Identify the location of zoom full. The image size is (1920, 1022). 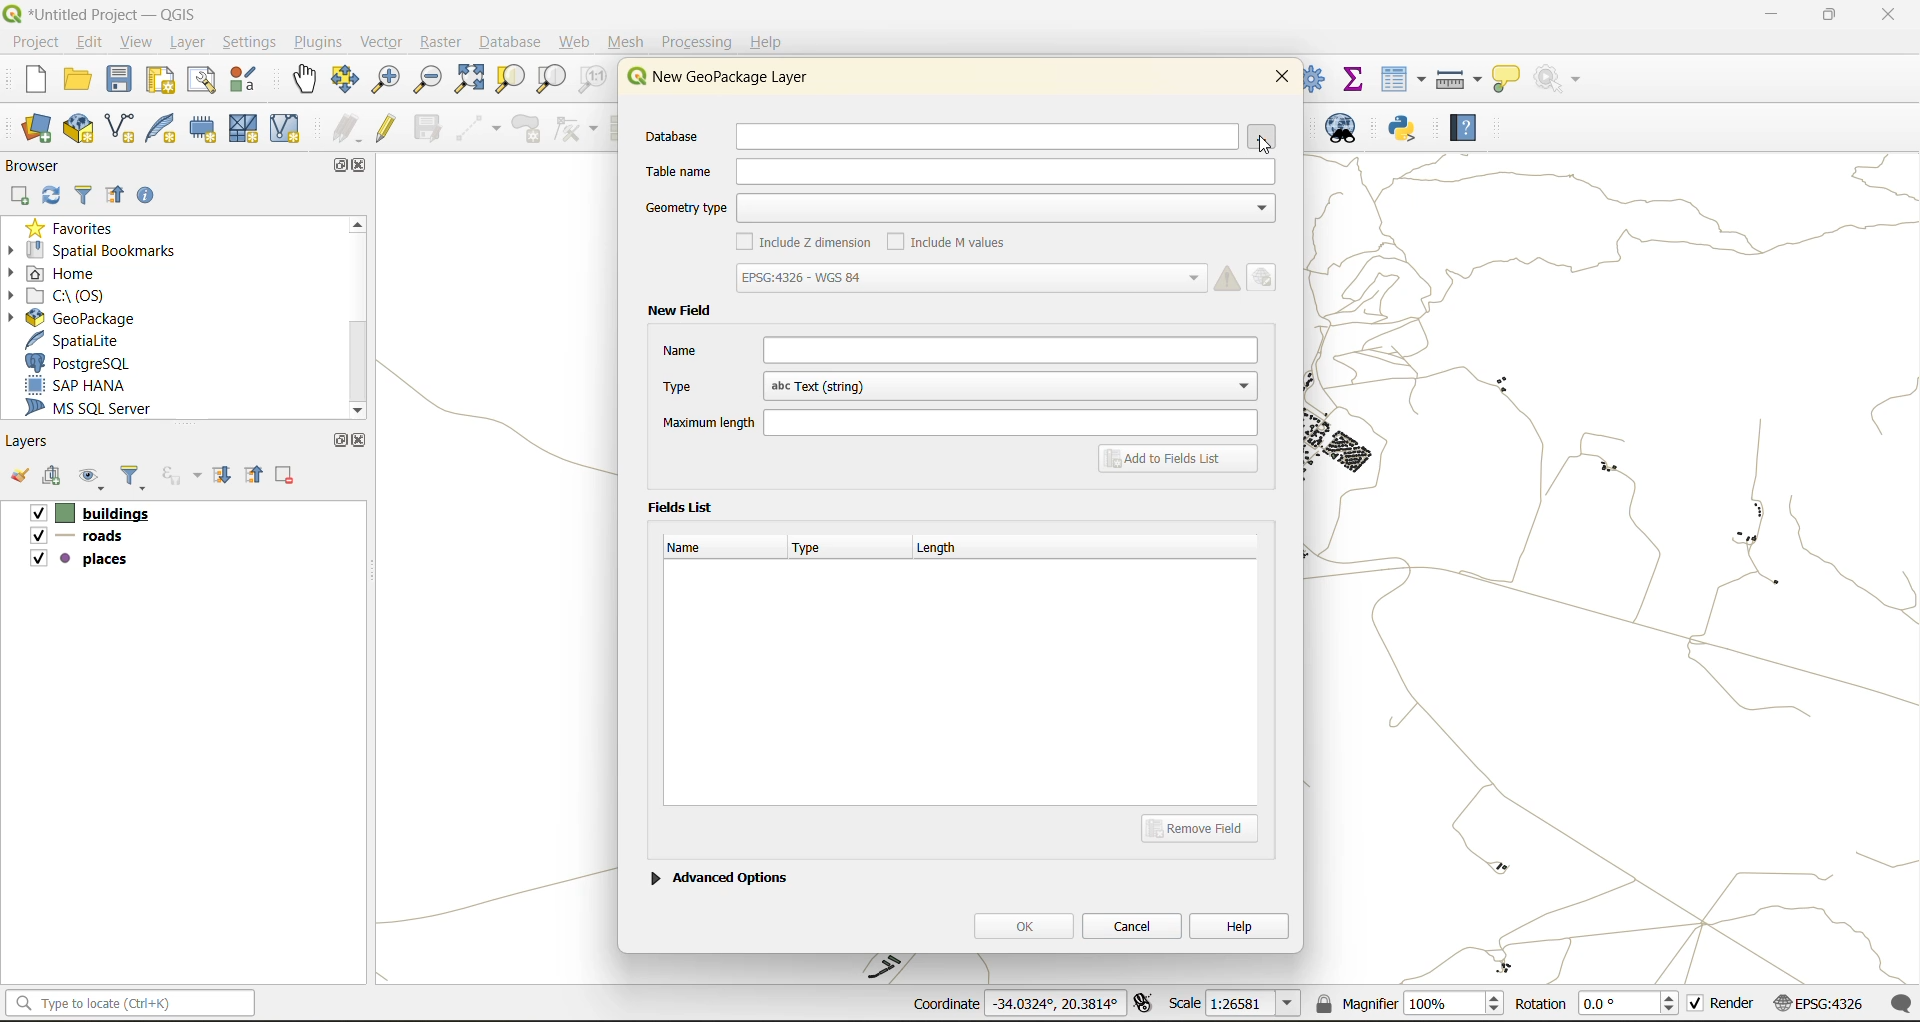
(468, 80).